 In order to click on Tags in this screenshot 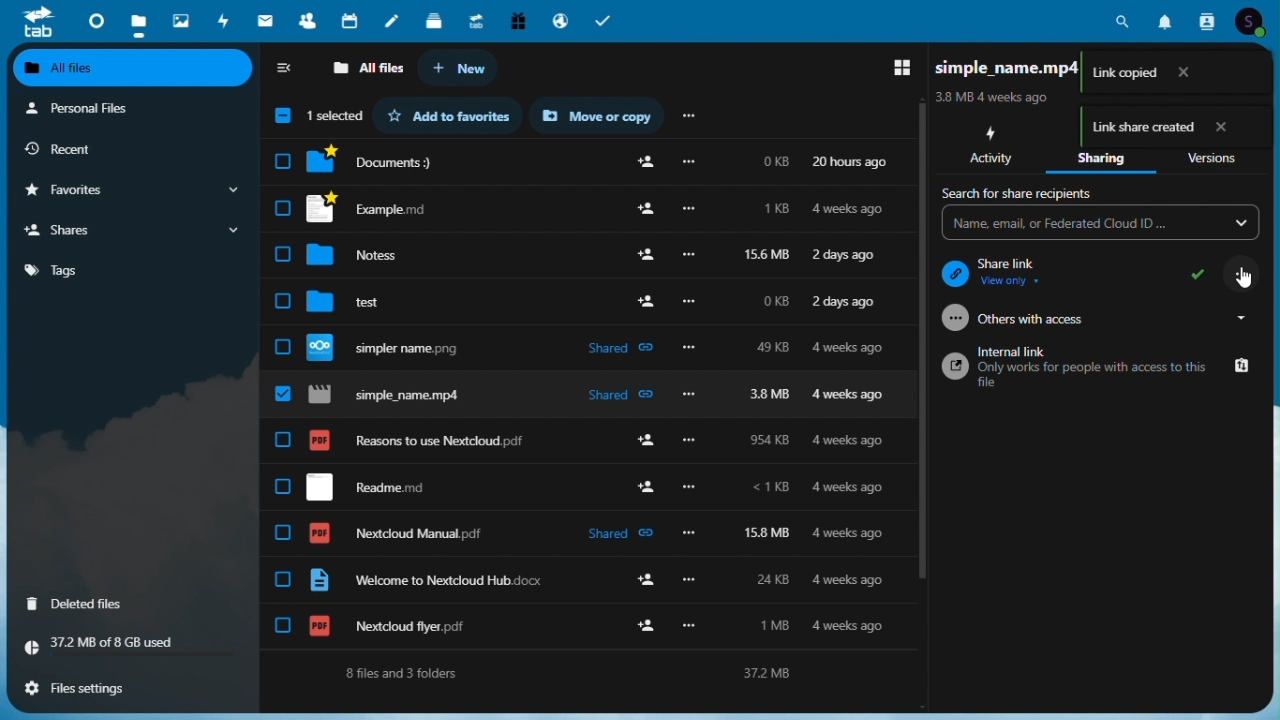, I will do `click(128, 269)`.